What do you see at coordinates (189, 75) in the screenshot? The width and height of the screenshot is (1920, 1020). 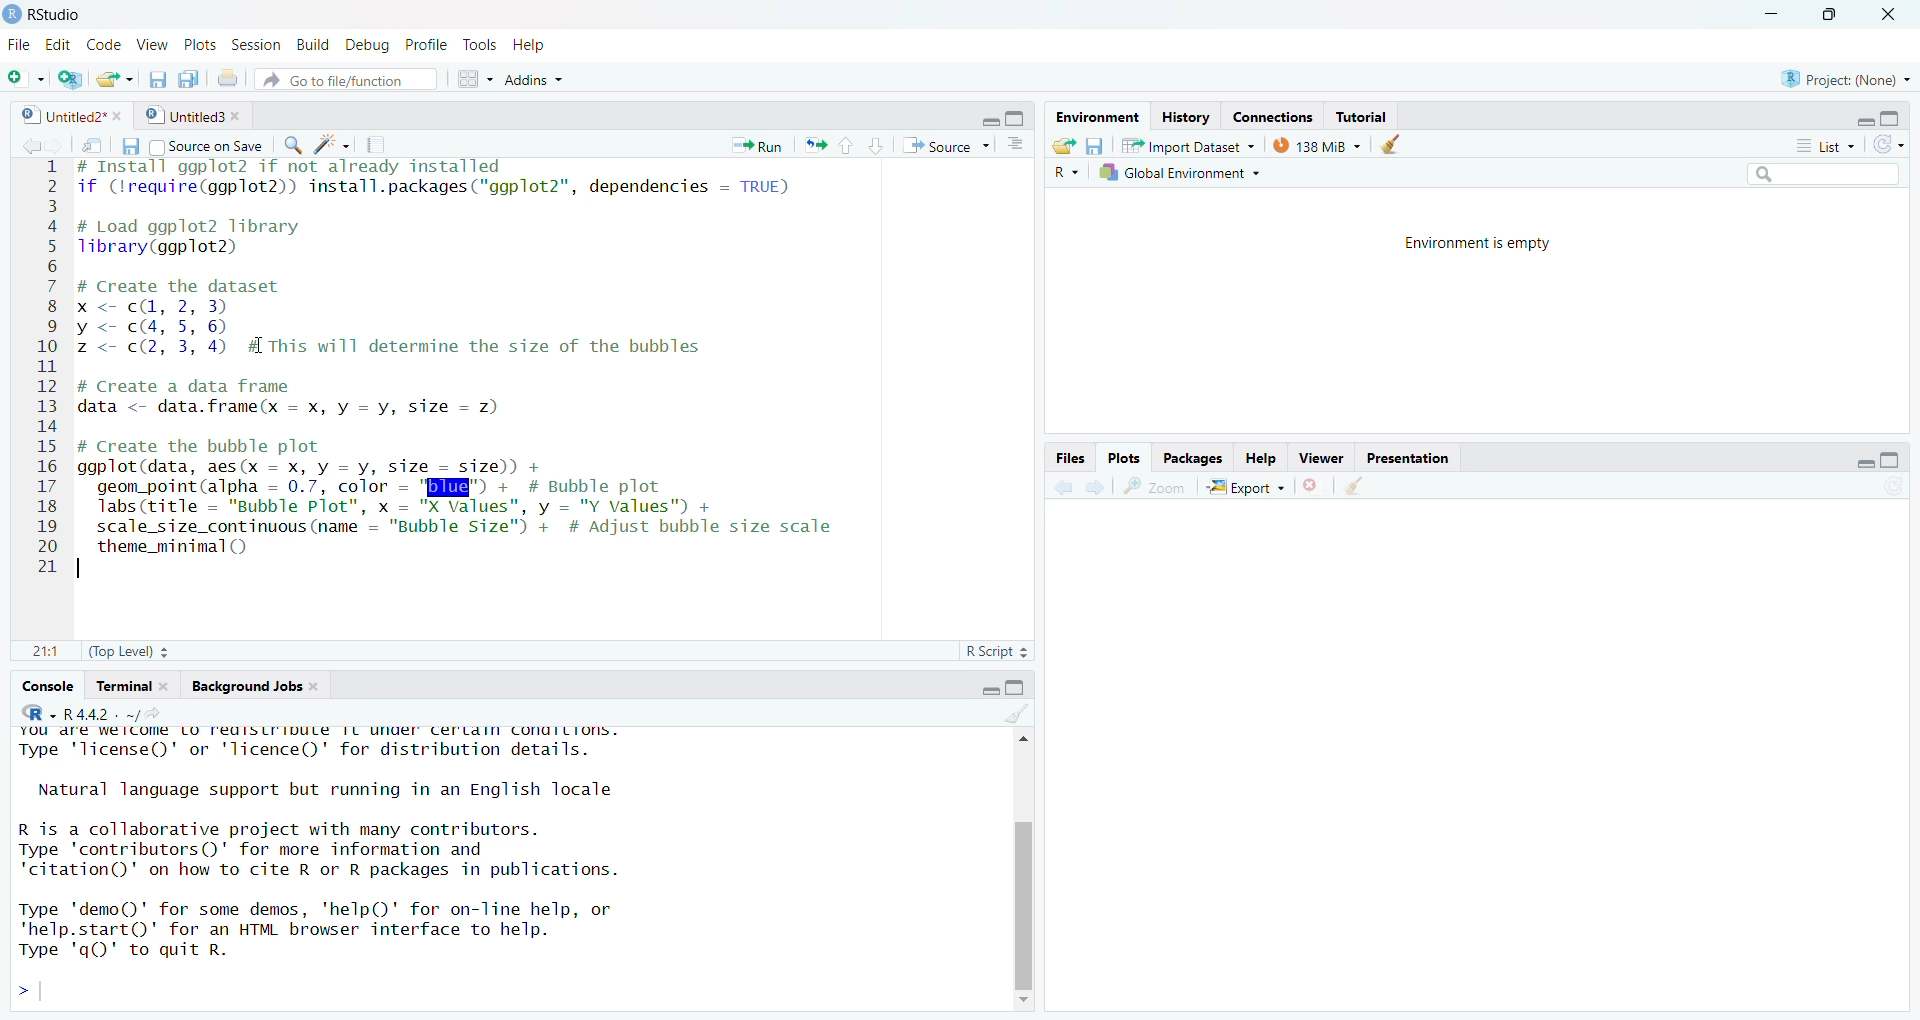 I see `save documents` at bounding box center [189, 75].